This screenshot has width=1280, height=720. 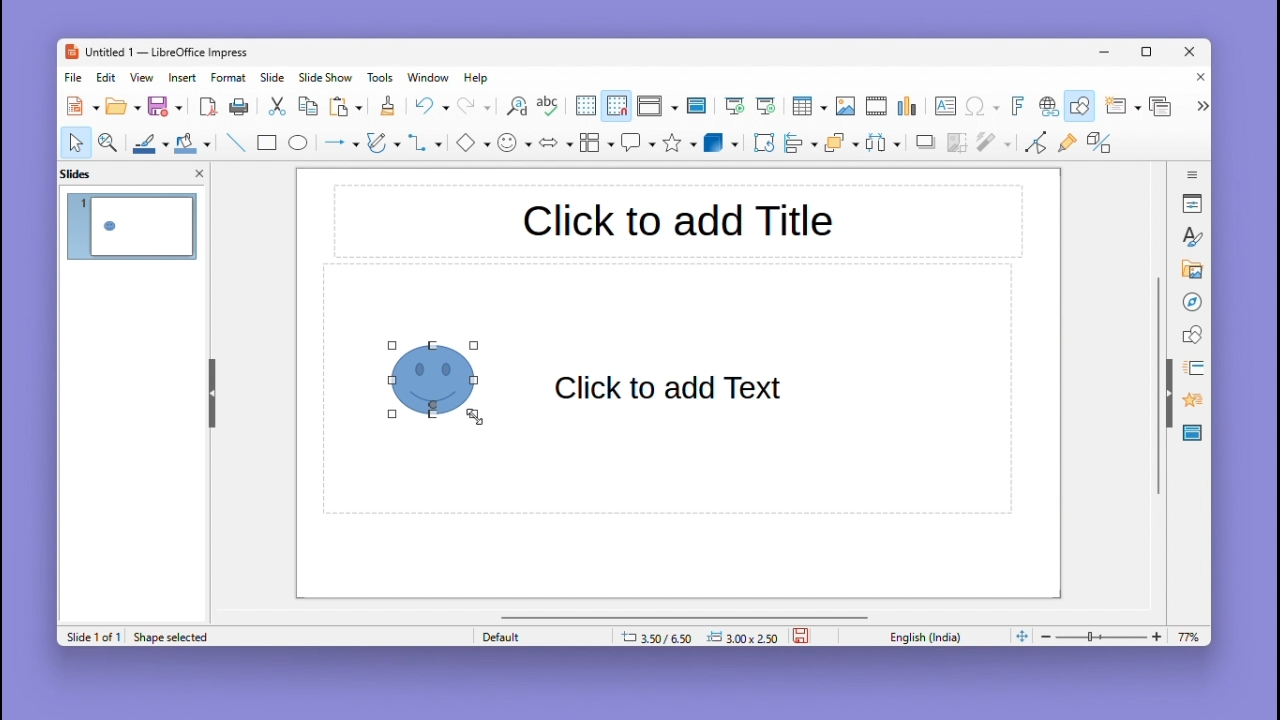 I want to click on Default, so click(x=539, y=636).